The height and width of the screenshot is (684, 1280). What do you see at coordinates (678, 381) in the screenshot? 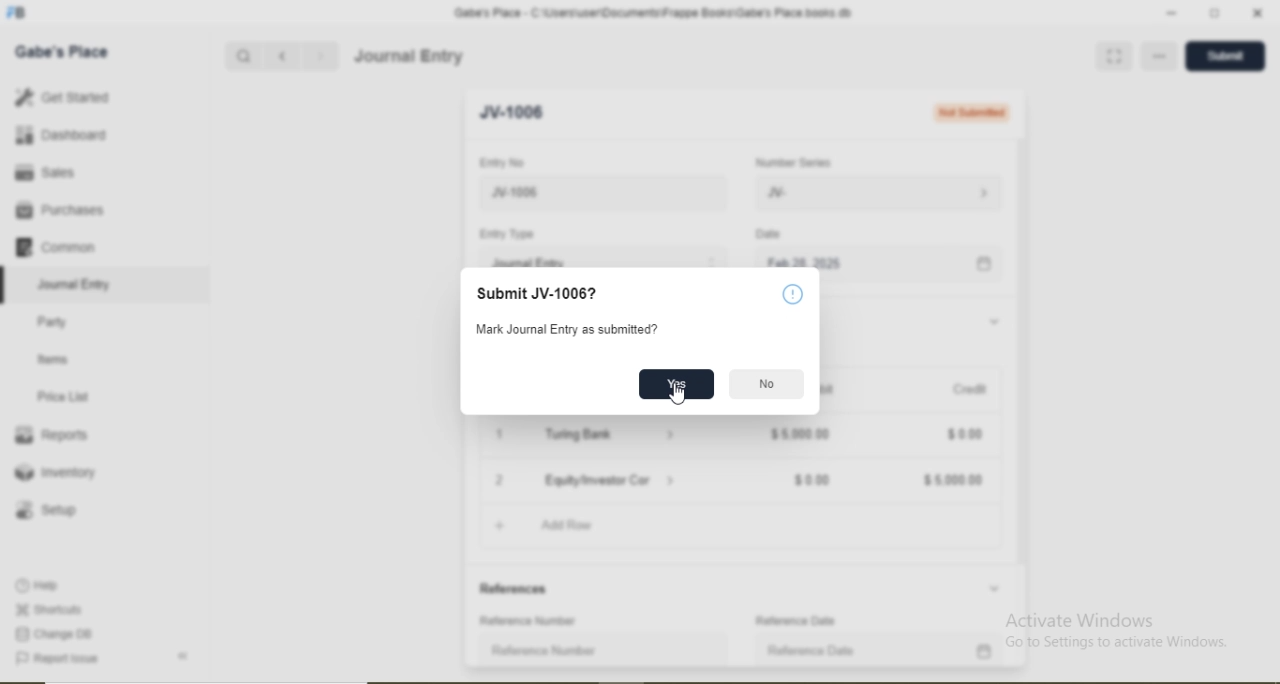
I see `yes` at bounding box center [678, 381].